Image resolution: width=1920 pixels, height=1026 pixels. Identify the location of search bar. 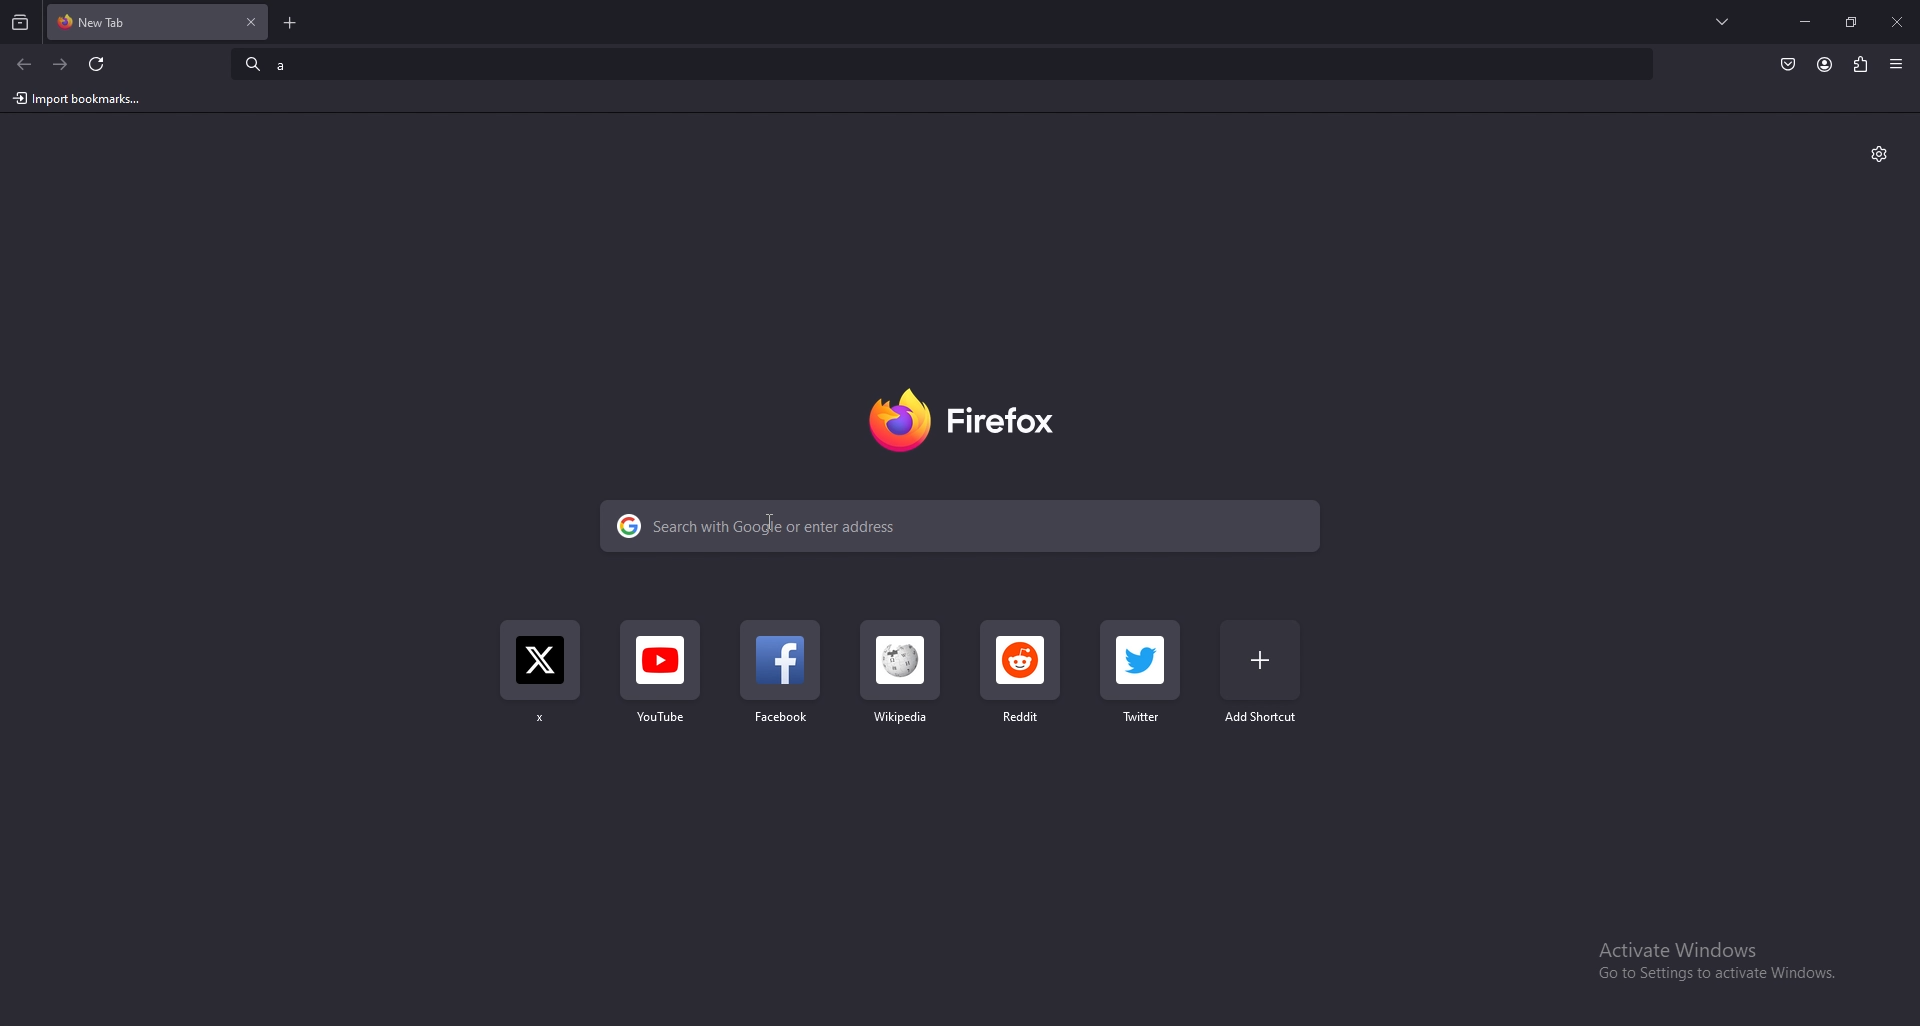
(943, 62).